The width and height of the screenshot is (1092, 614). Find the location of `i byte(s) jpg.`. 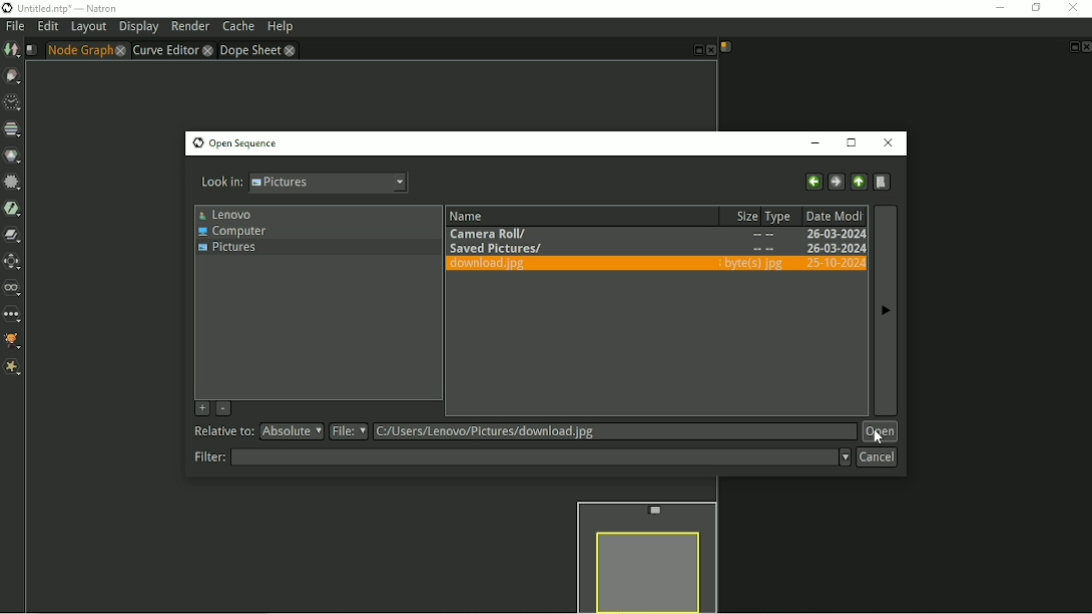

i byte(s) jpg. is located at coordinates (749, 262).